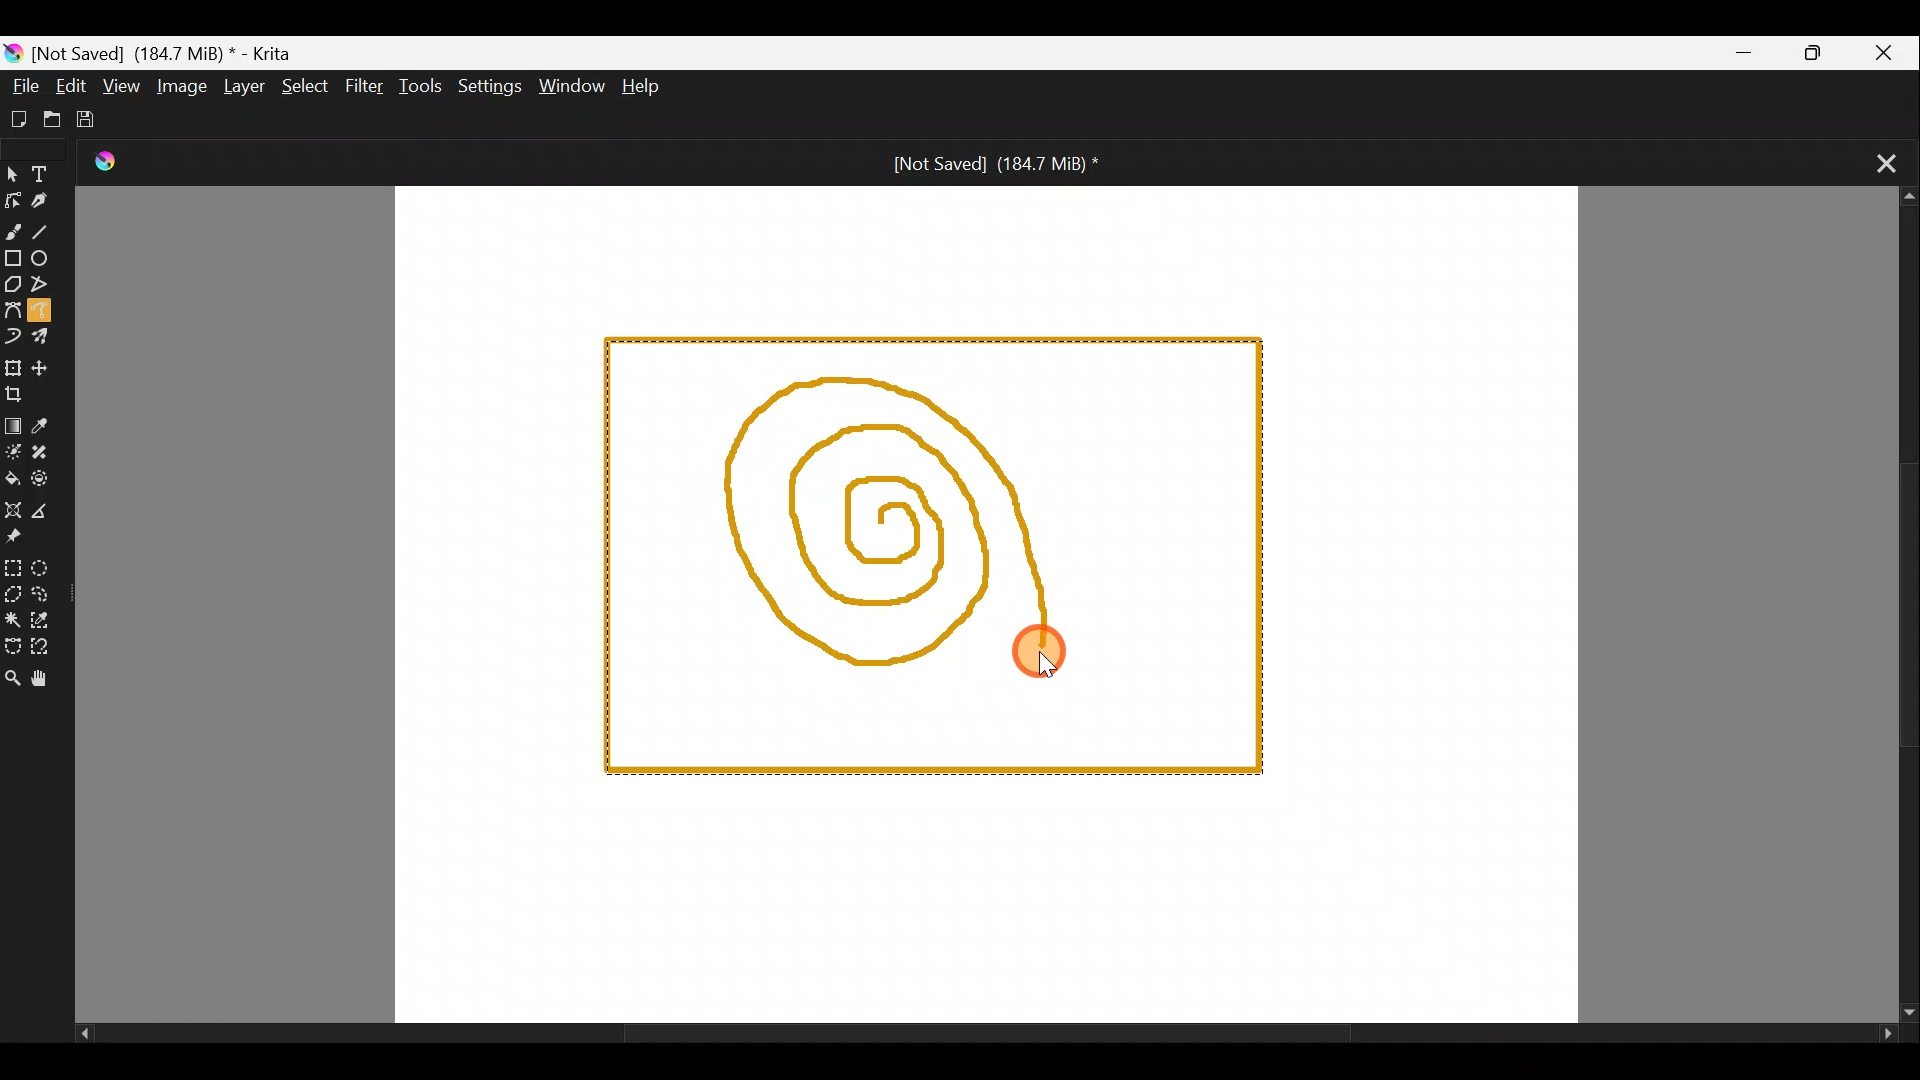  I want to click on Smart patch tool, so click(44, 452).